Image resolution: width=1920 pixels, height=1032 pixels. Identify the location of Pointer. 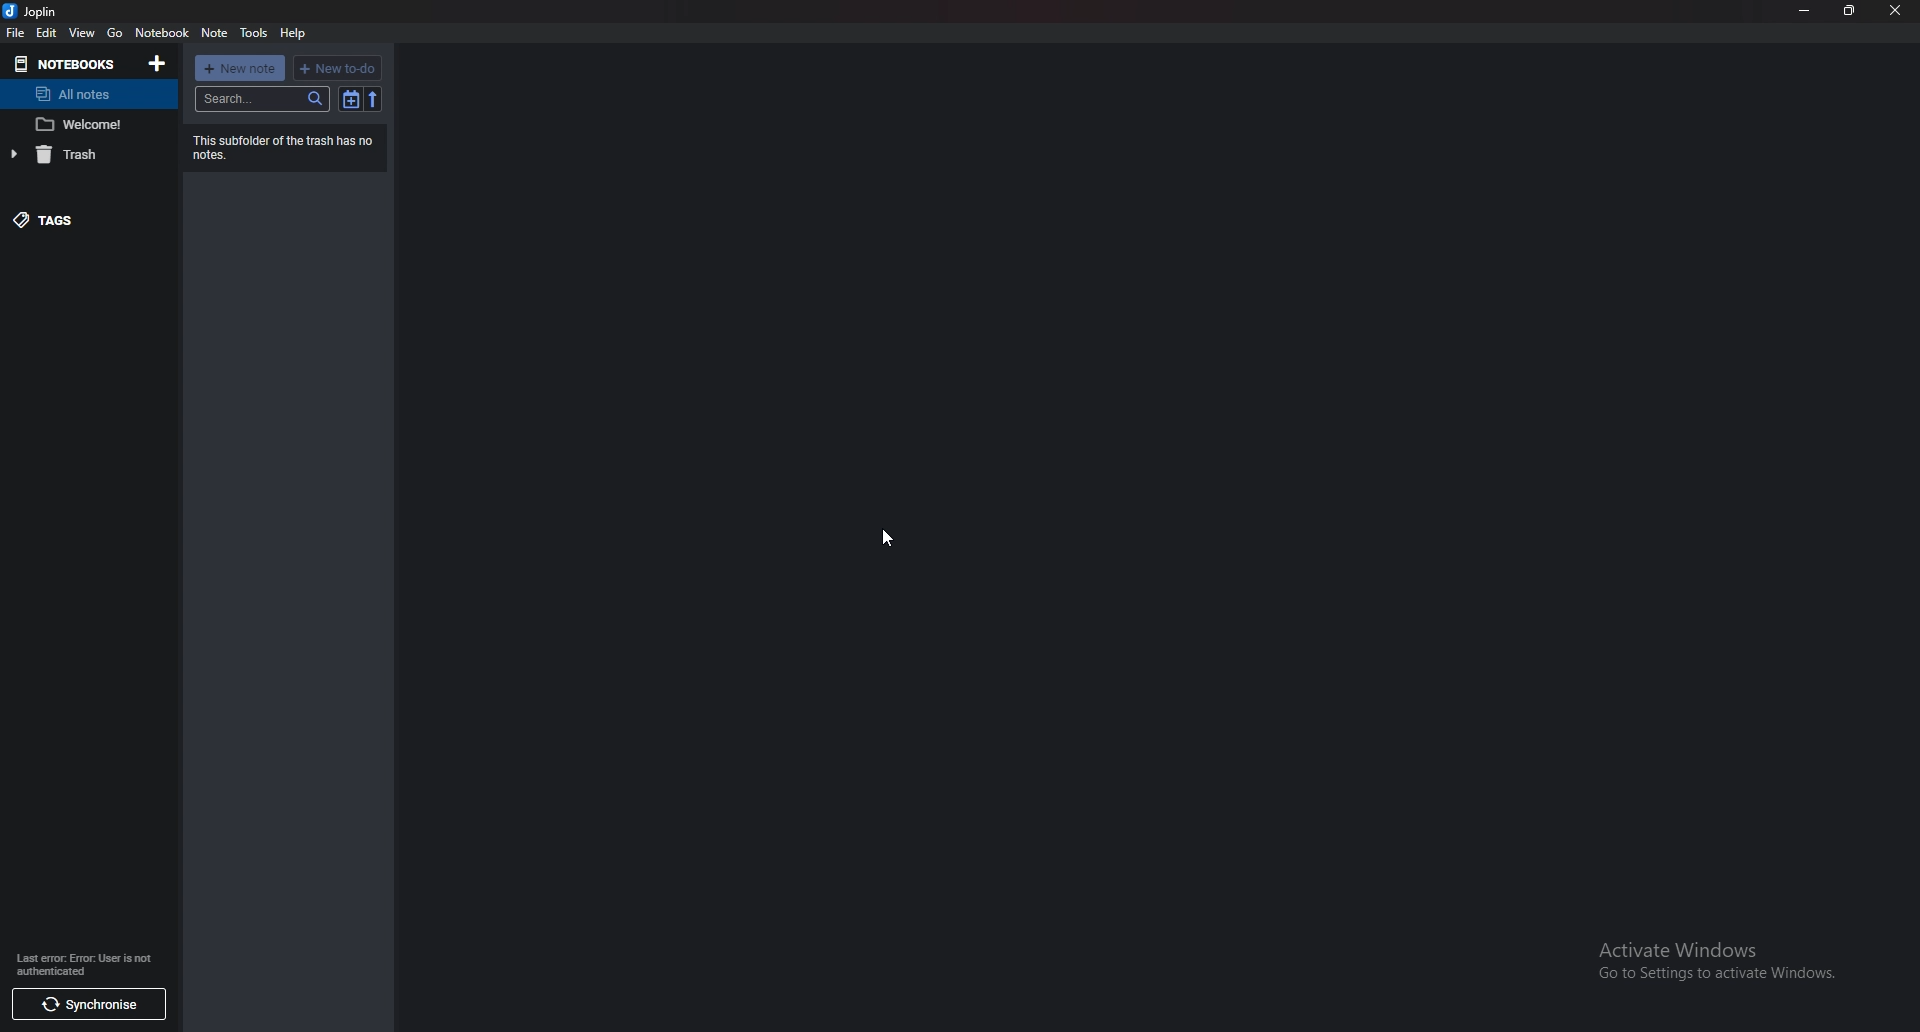
(888, 537).